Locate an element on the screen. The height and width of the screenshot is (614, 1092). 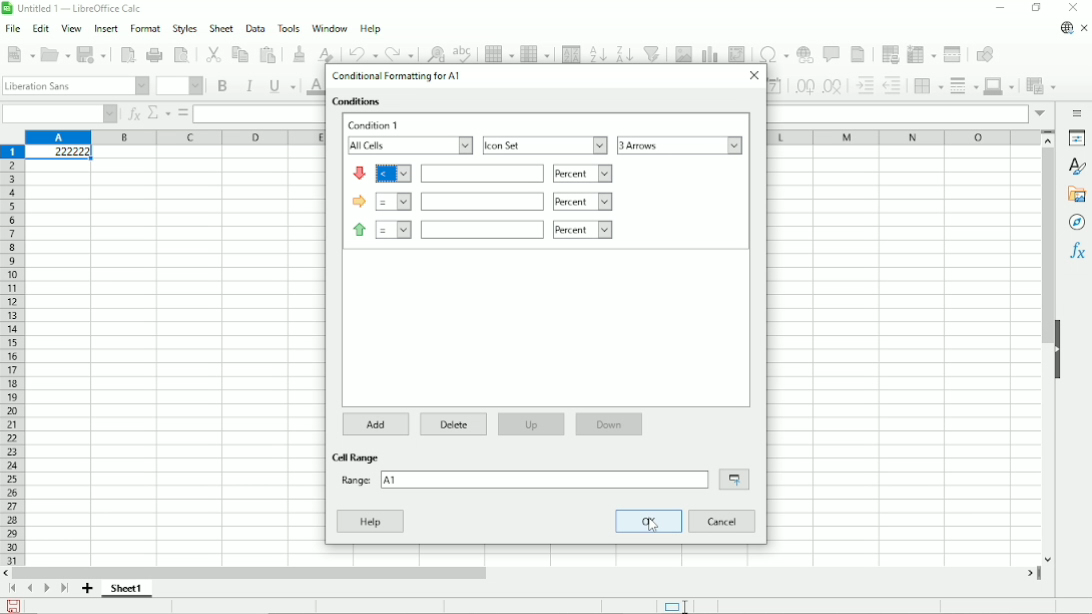
Update available is located at coordinates (1065, 27).